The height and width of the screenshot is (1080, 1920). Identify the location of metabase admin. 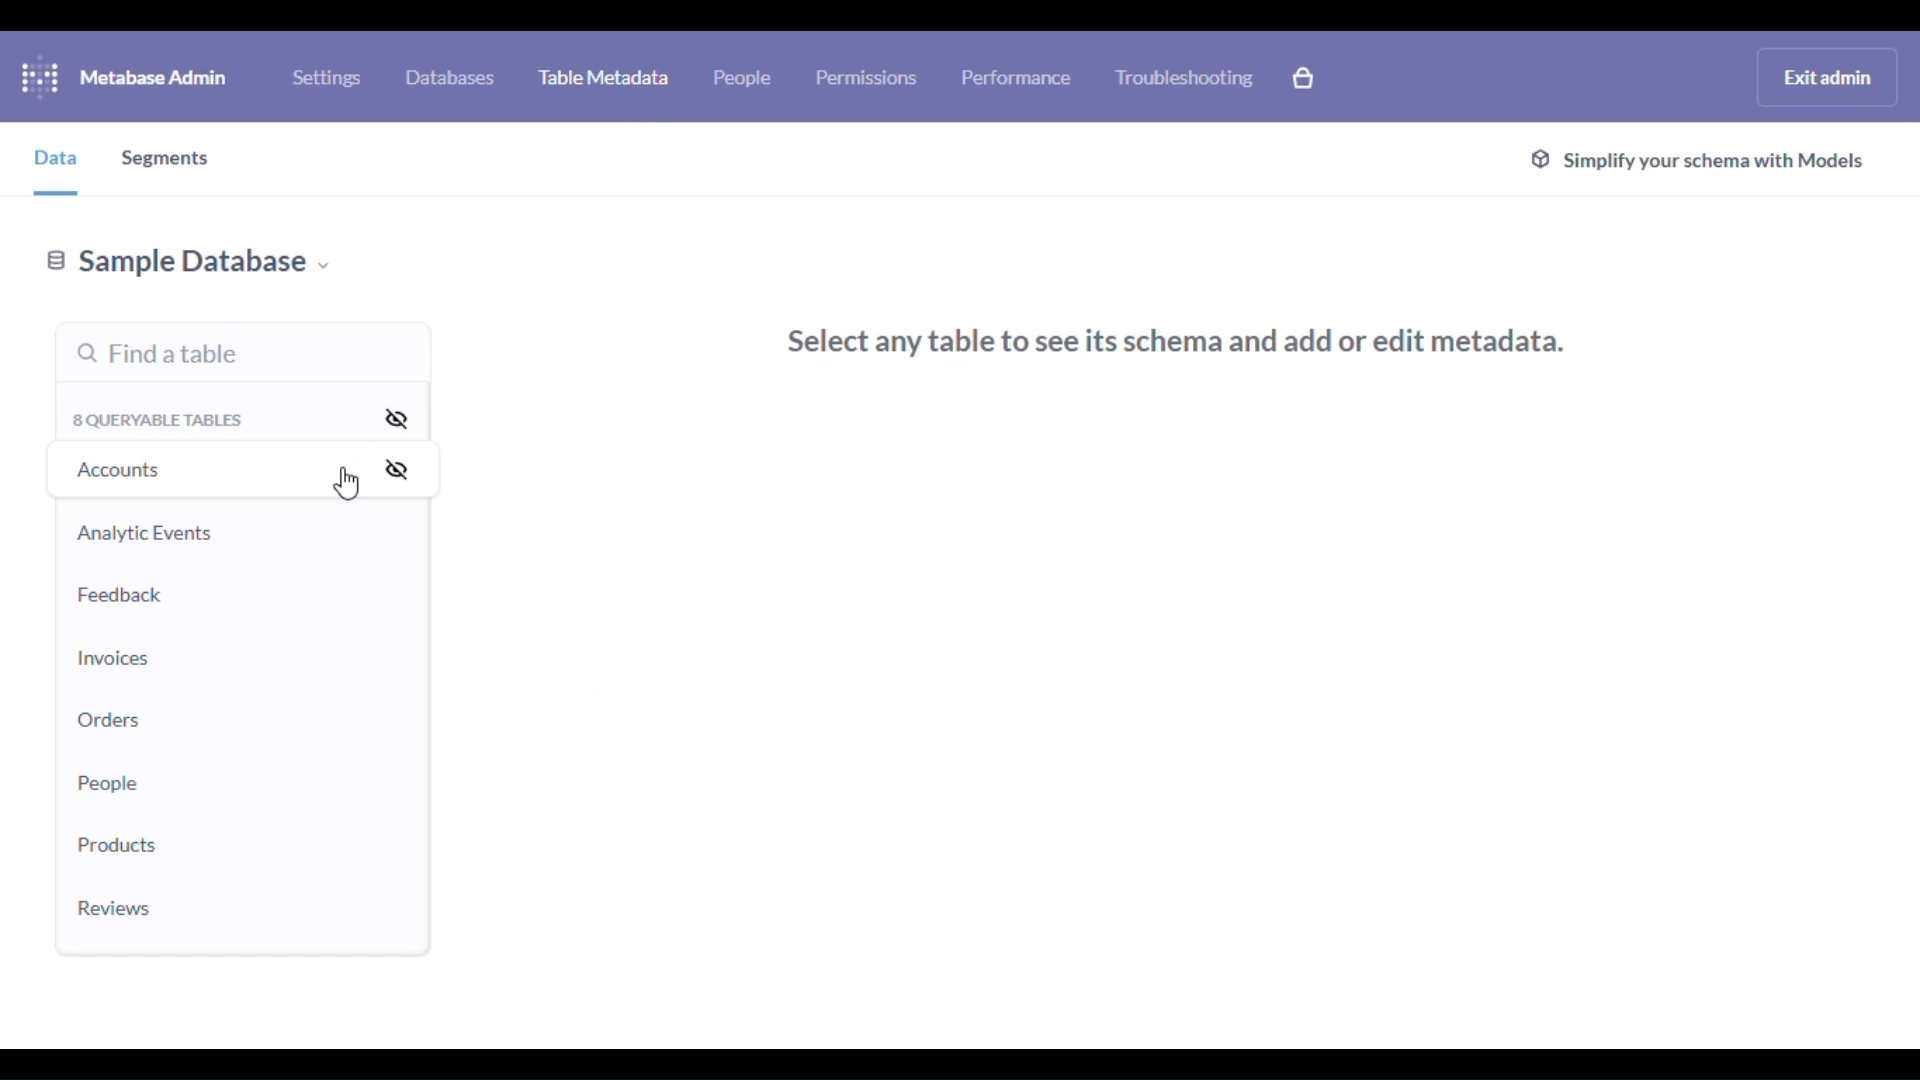
(154, 77).